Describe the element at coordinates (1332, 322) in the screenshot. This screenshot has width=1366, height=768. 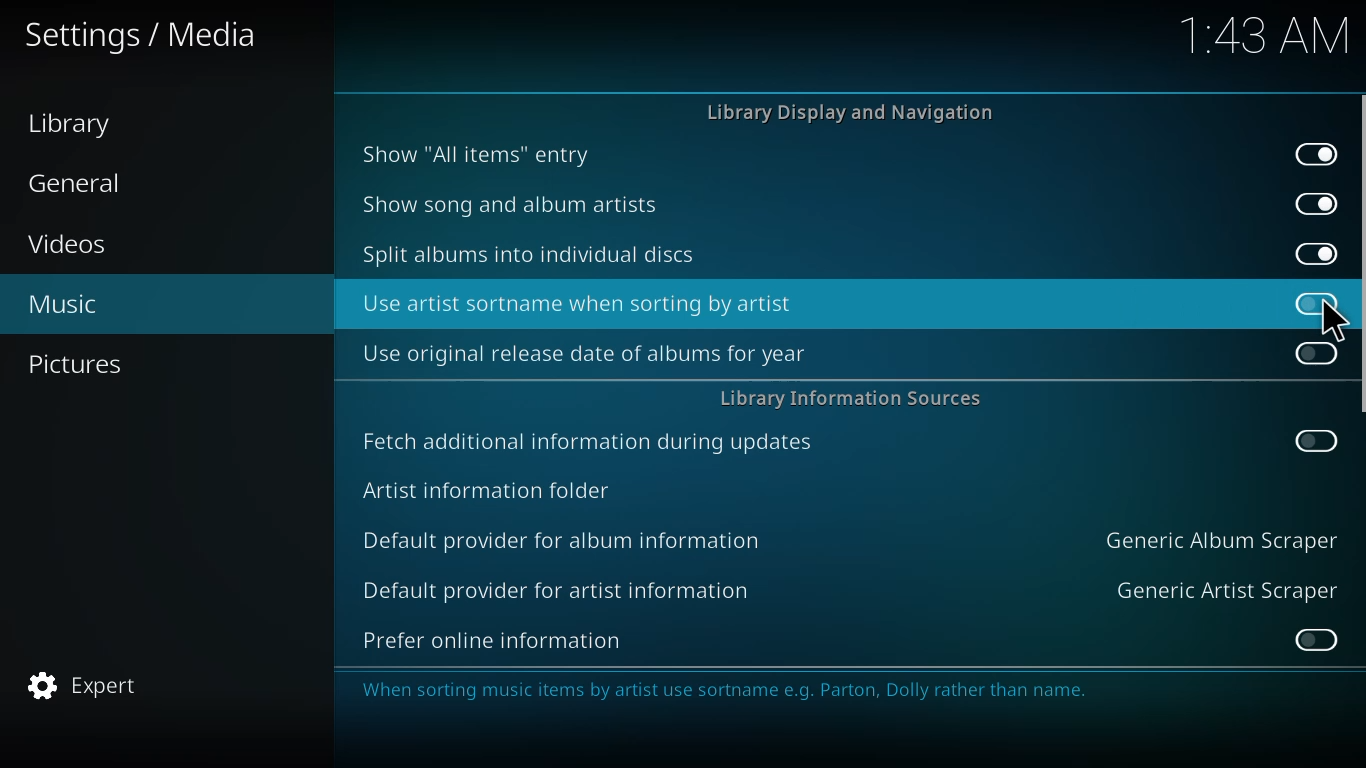
I see `cursor` at that location.